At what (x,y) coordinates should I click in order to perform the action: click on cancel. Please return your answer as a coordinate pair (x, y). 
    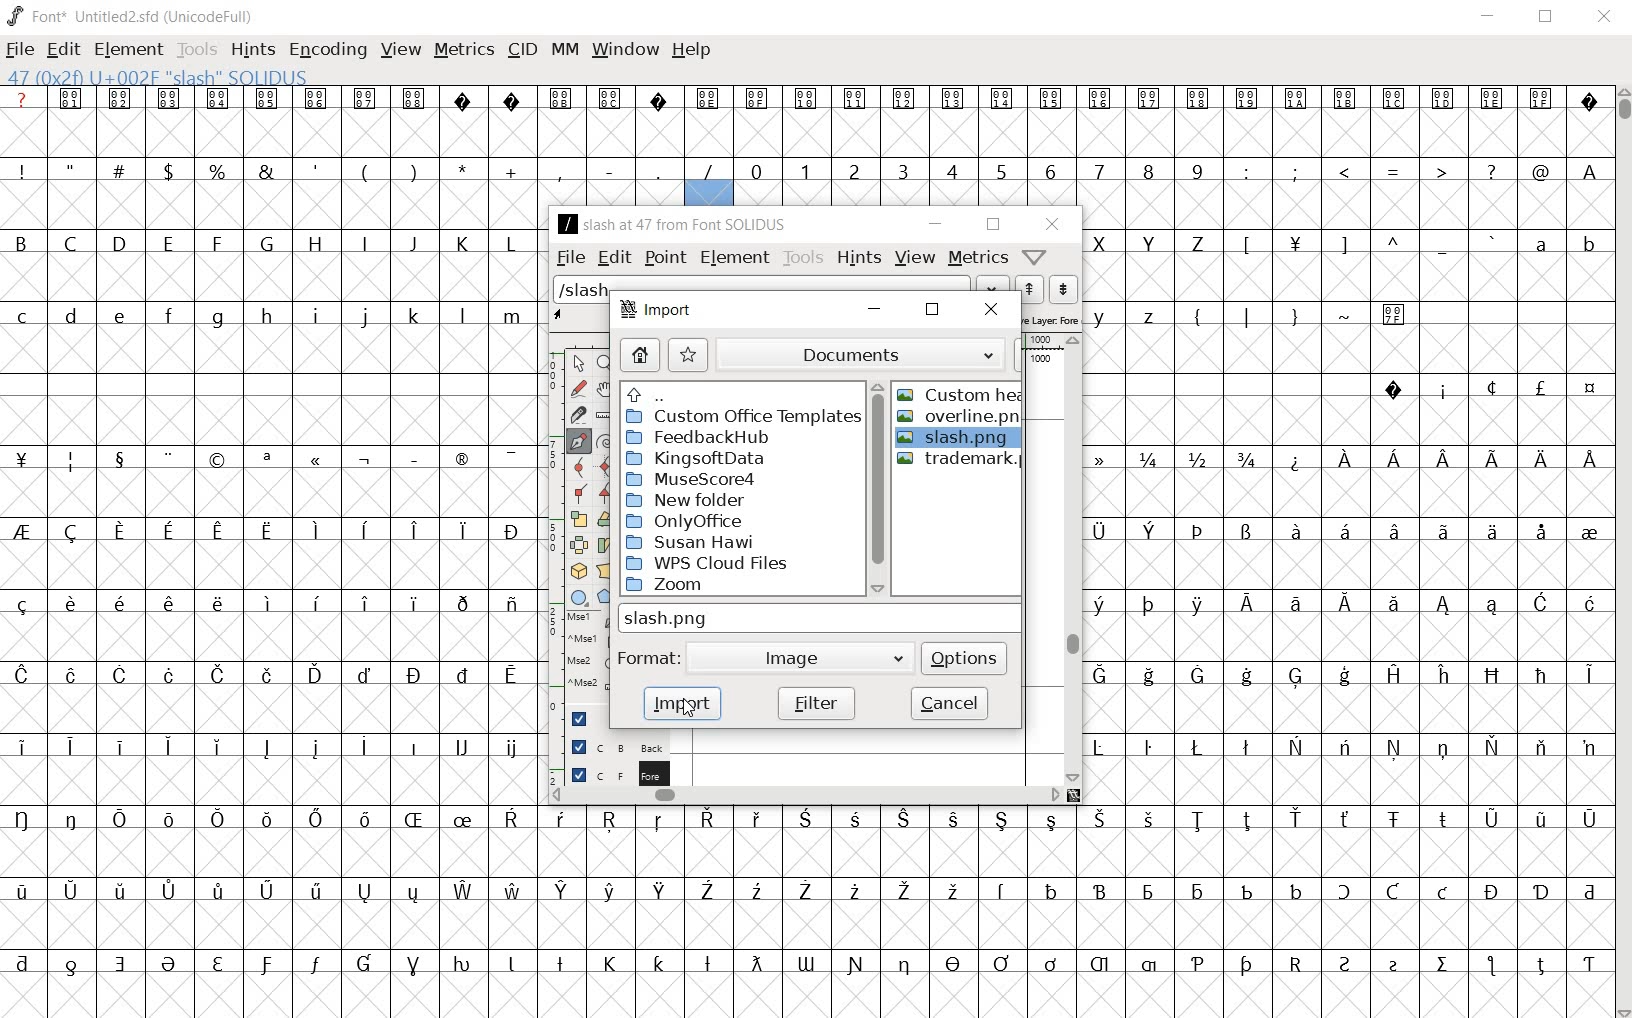
    Looking at the image, I should click on (953, 703).